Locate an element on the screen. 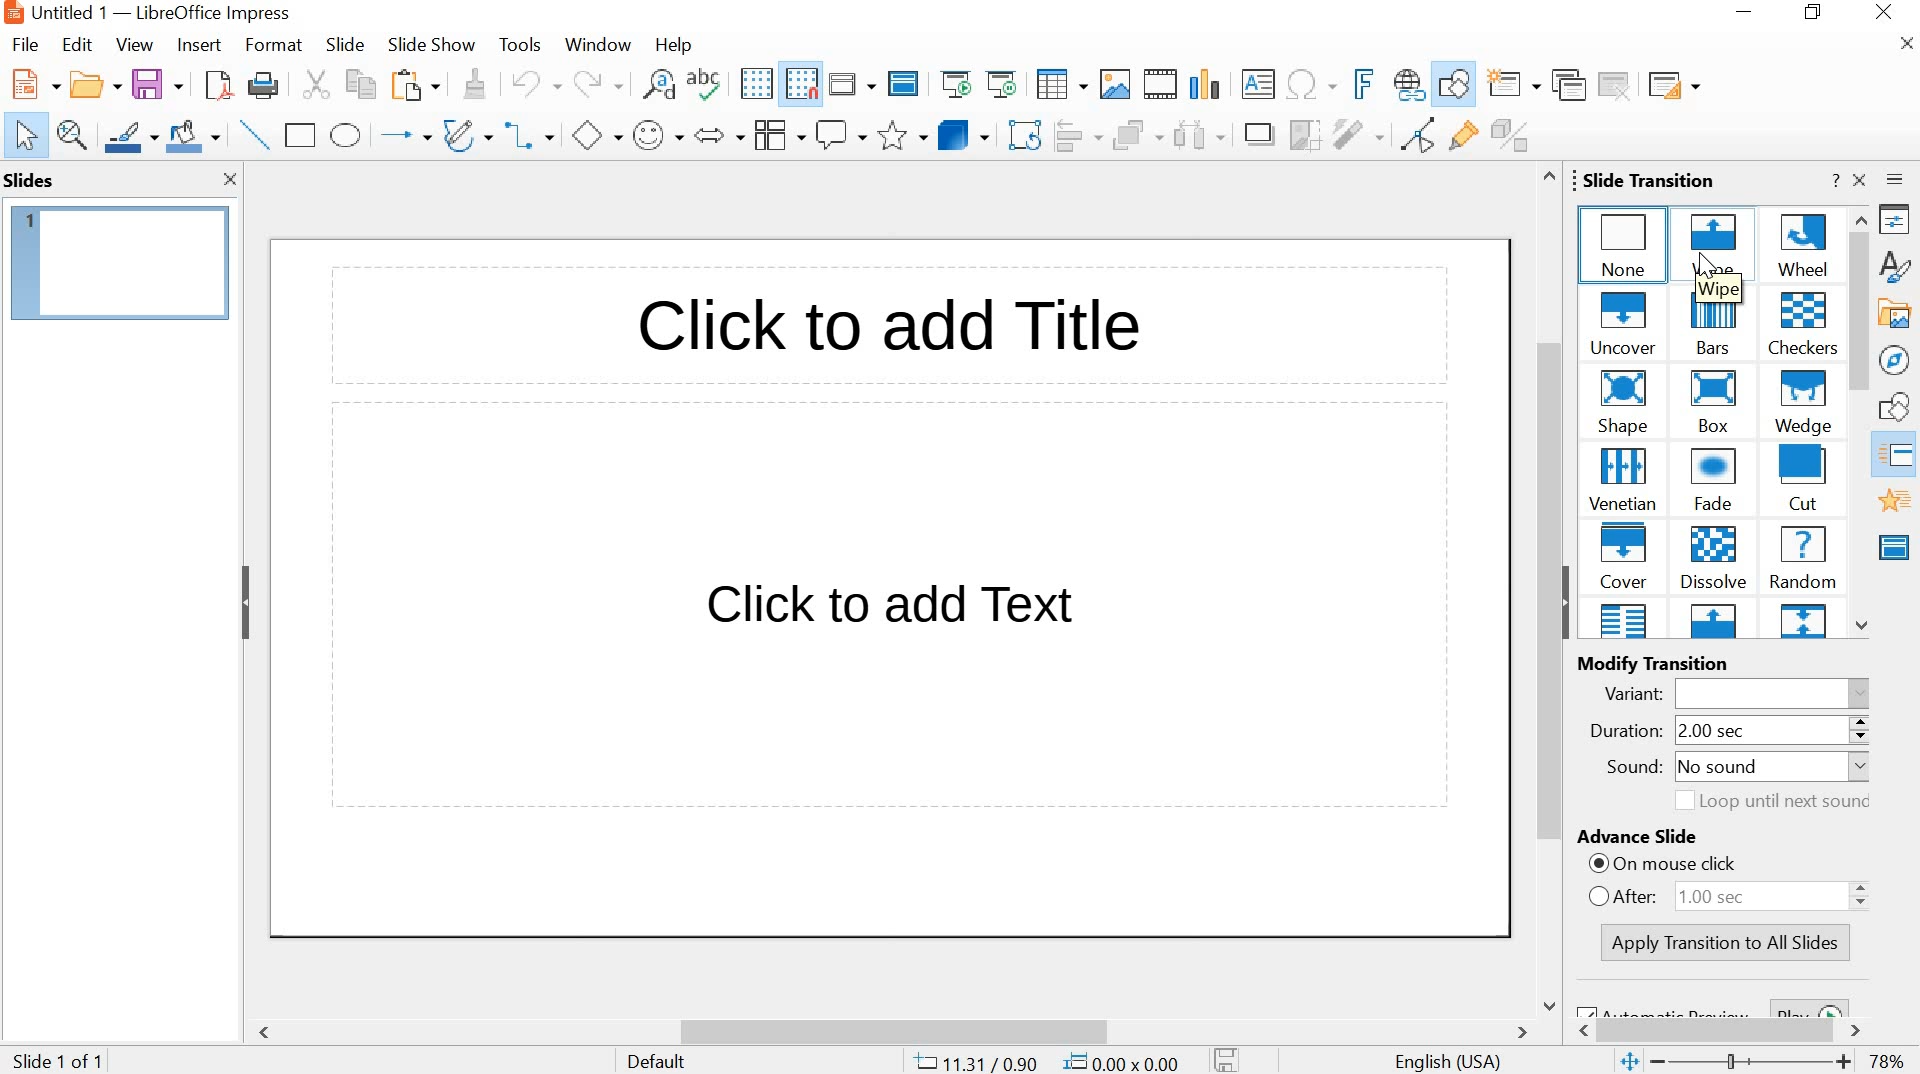  Click to add Text is located at coordinates (896, 608).